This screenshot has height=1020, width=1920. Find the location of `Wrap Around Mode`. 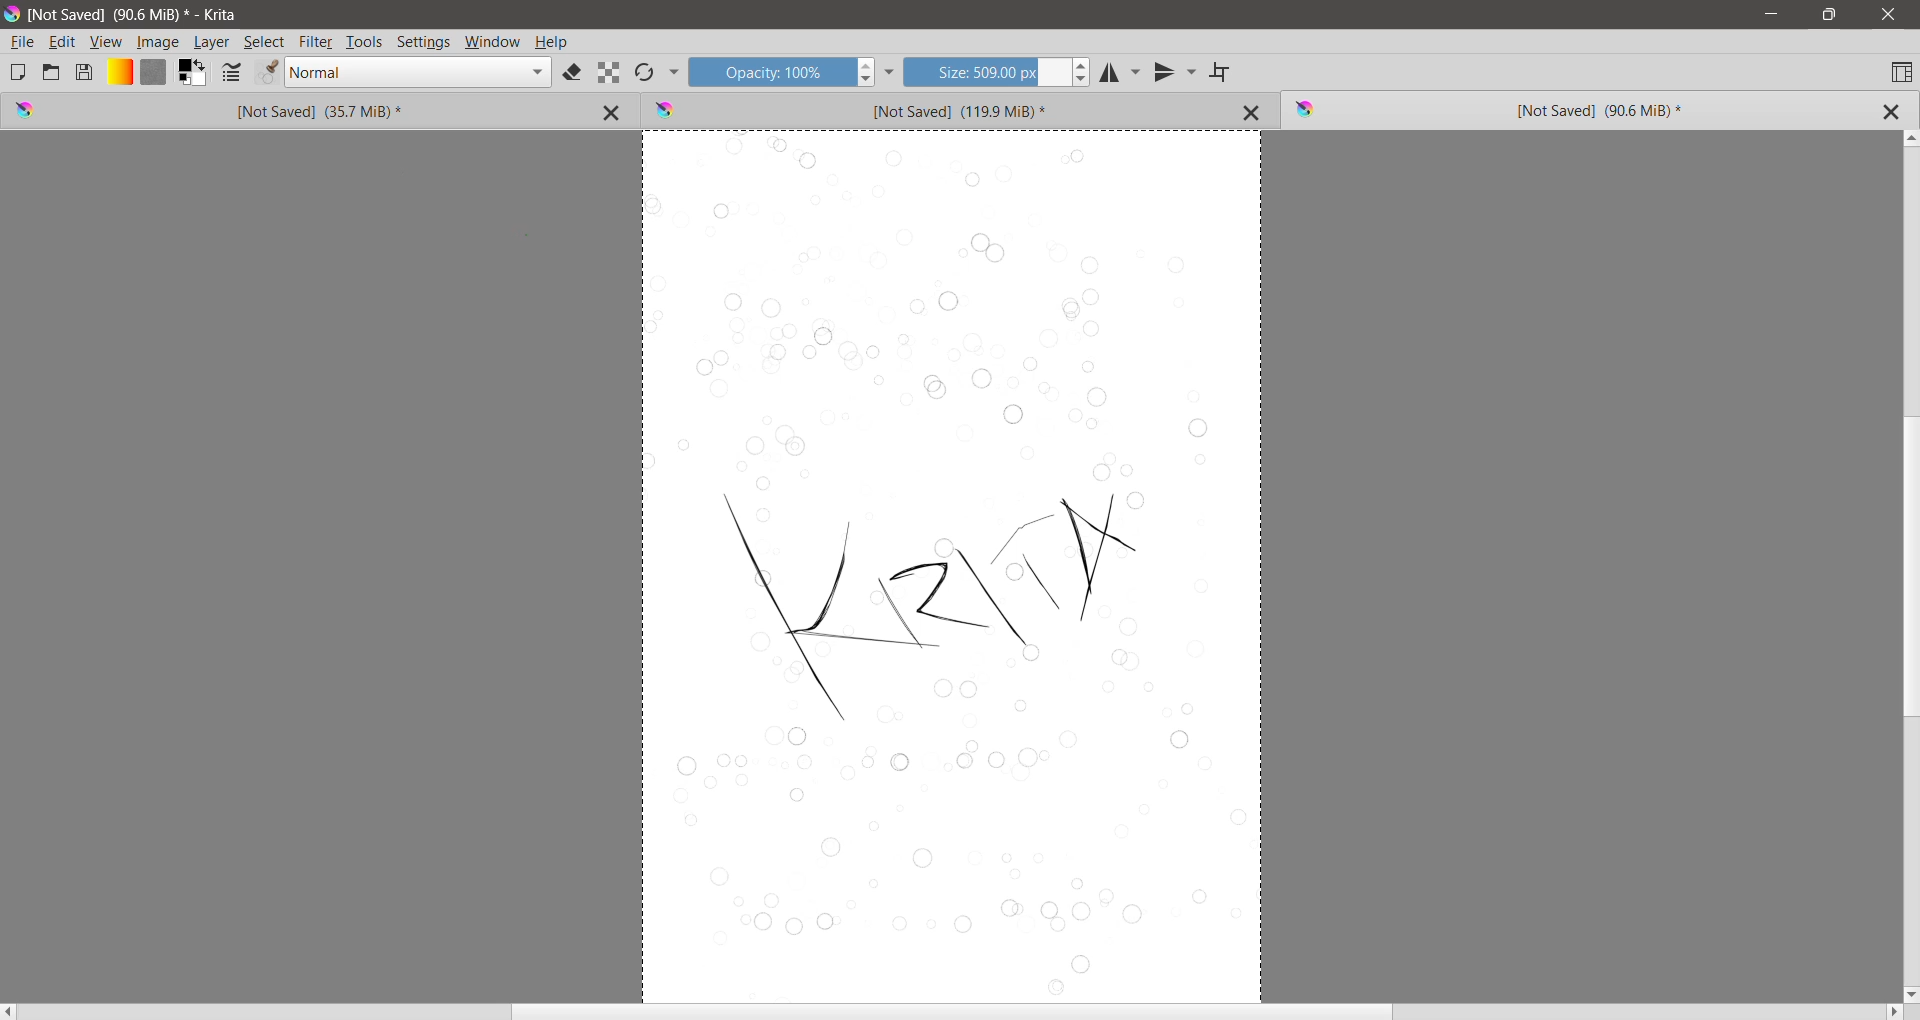

Wrap Around Mode is located at coordinates (1222, 73).